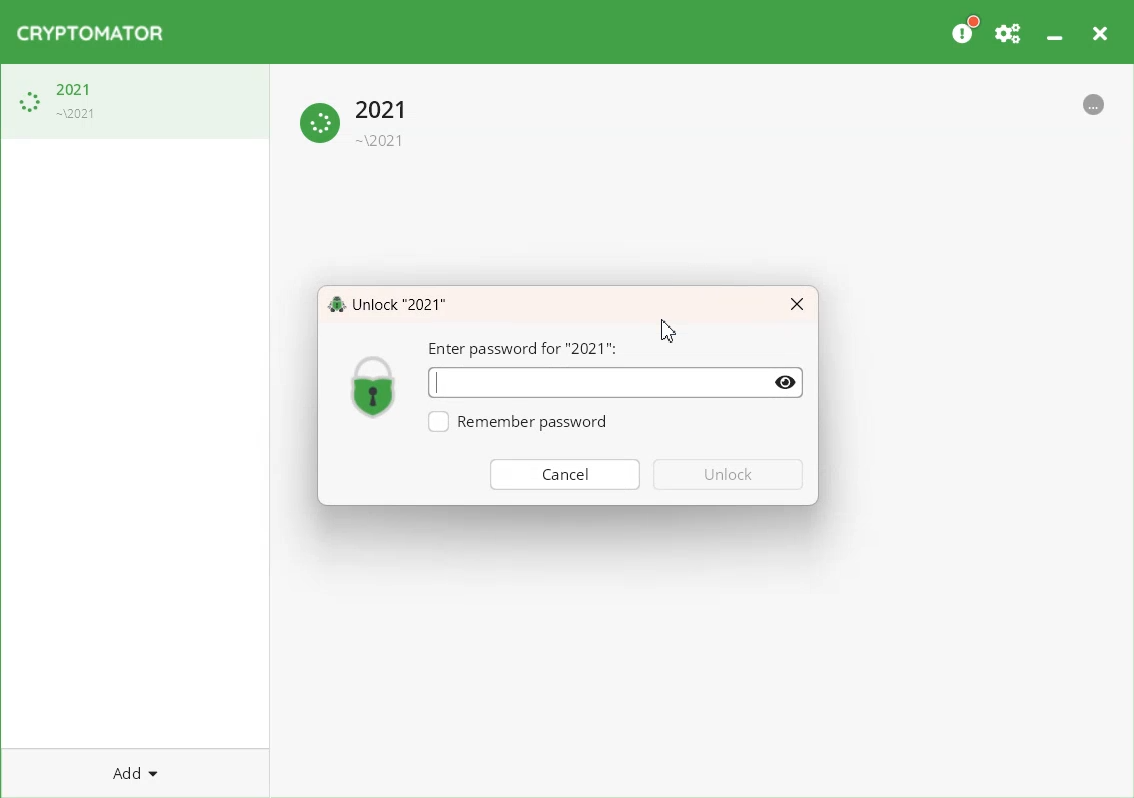  I want to click on Preferences, so click(1009, 30).